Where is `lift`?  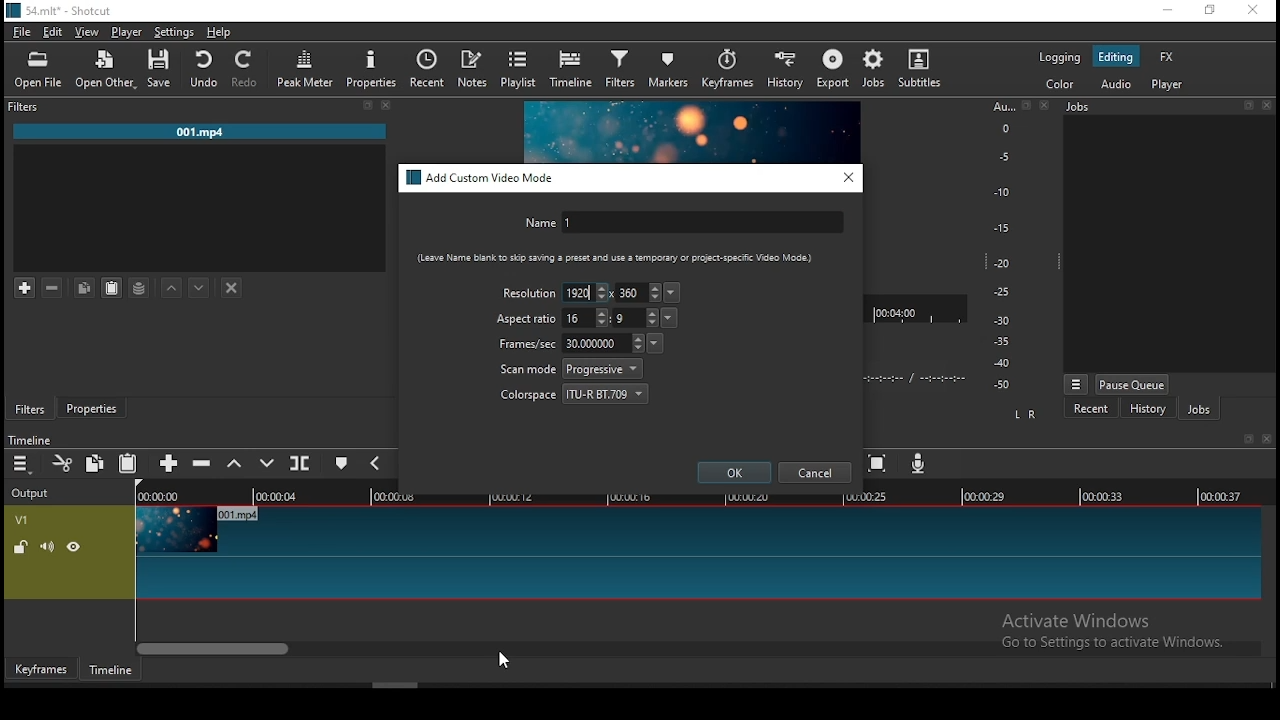
lift is located at coordinates (235, 464).